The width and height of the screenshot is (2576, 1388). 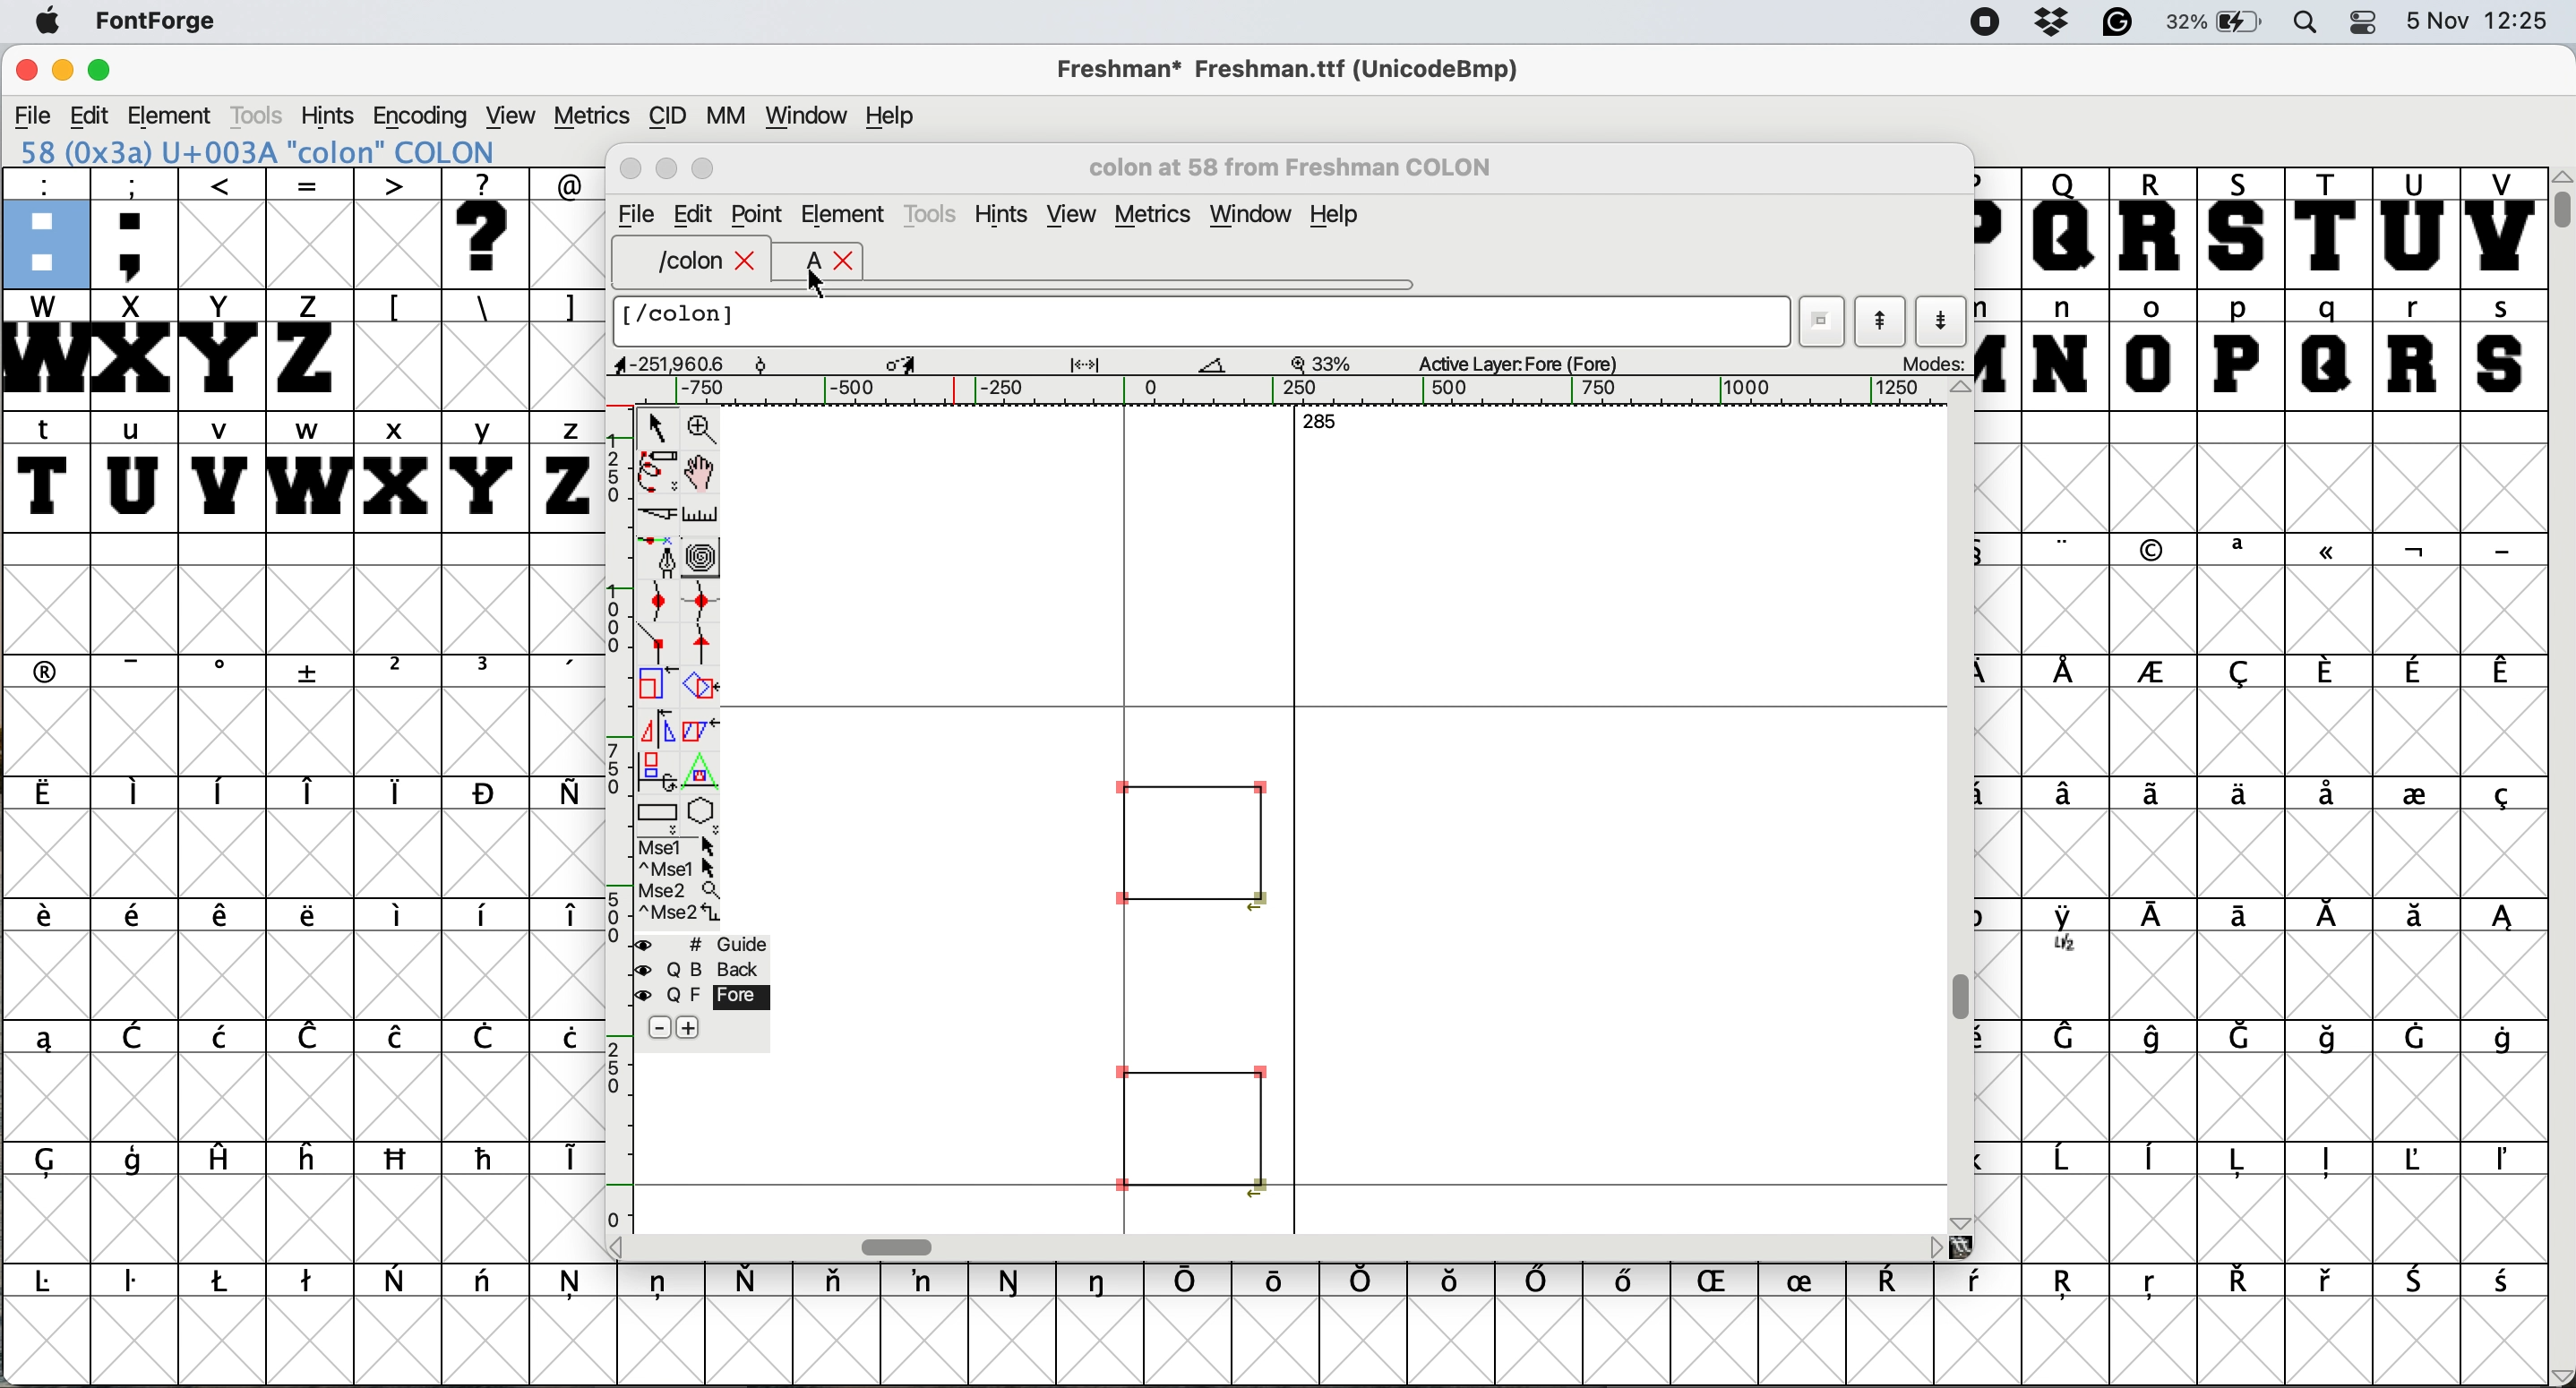 What do you see at coordinates (47, 794) in the screenshot?
I see `symbol` at bounding box center [47, 794].